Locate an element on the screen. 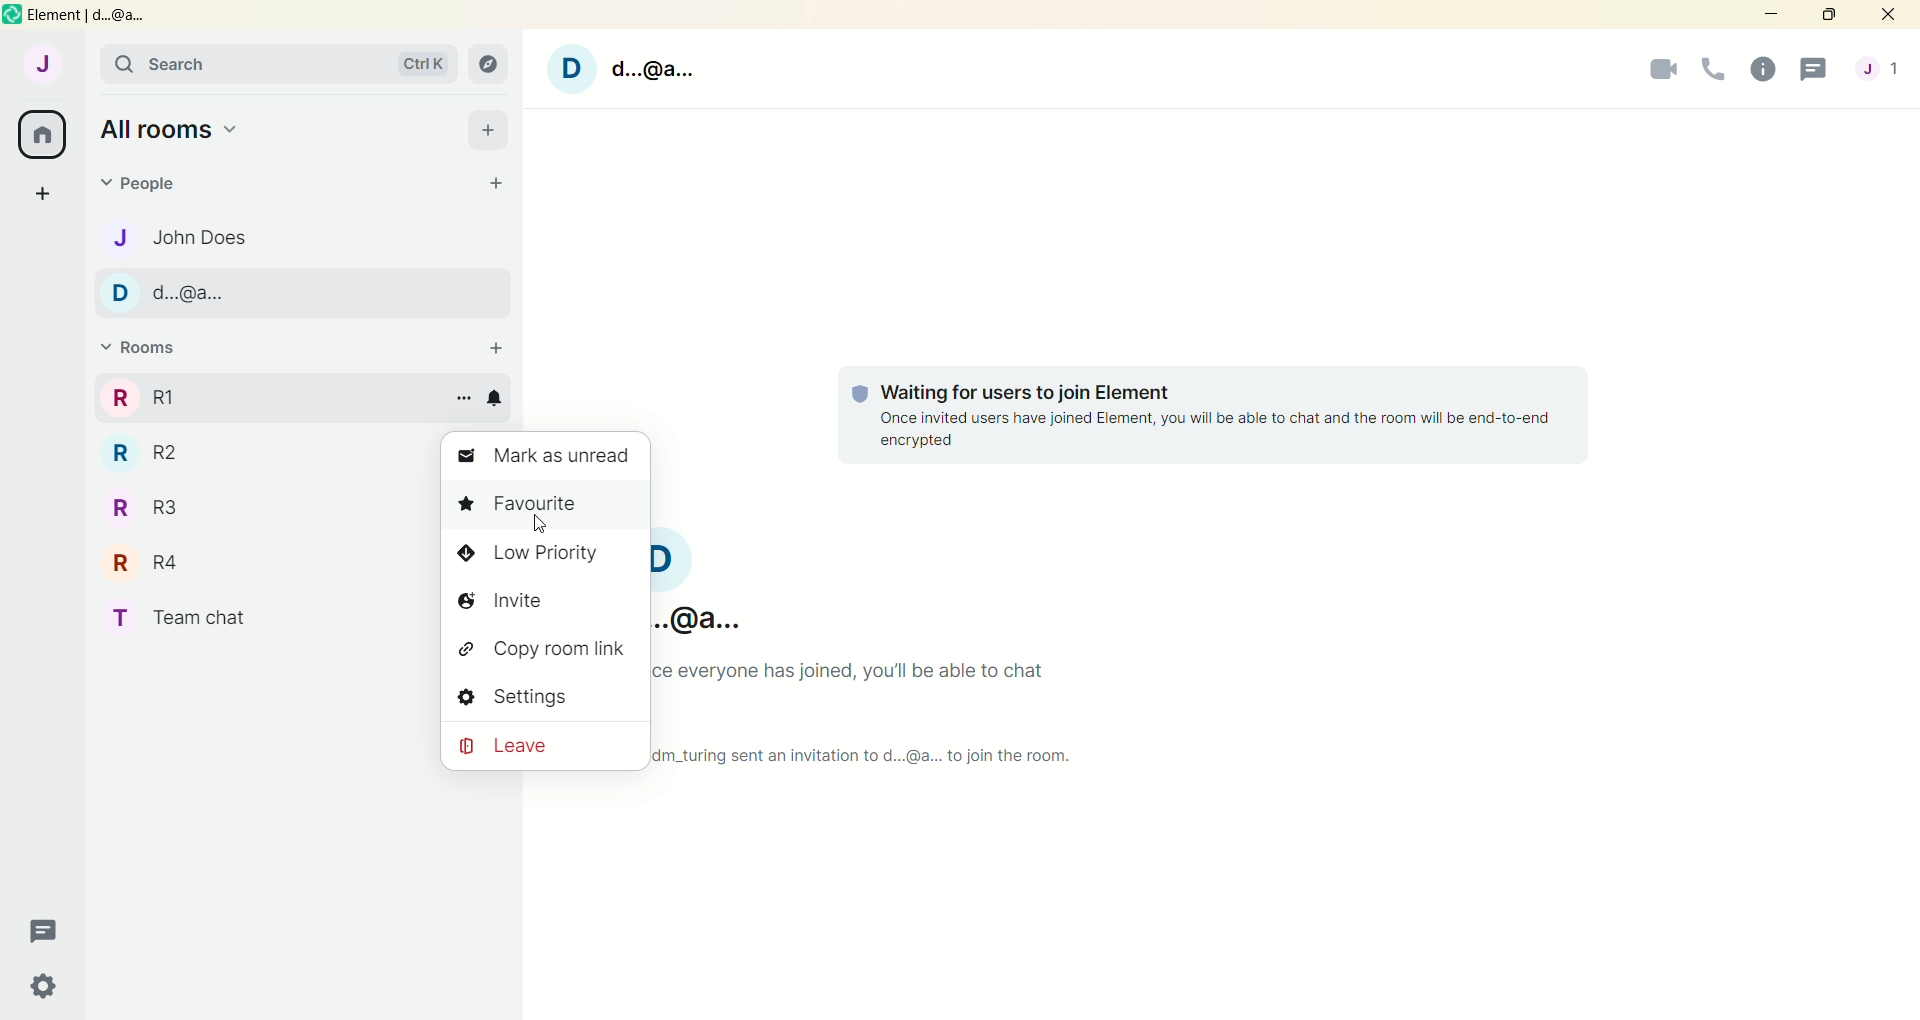  Ctrl K is located at coordinates (415, 63).